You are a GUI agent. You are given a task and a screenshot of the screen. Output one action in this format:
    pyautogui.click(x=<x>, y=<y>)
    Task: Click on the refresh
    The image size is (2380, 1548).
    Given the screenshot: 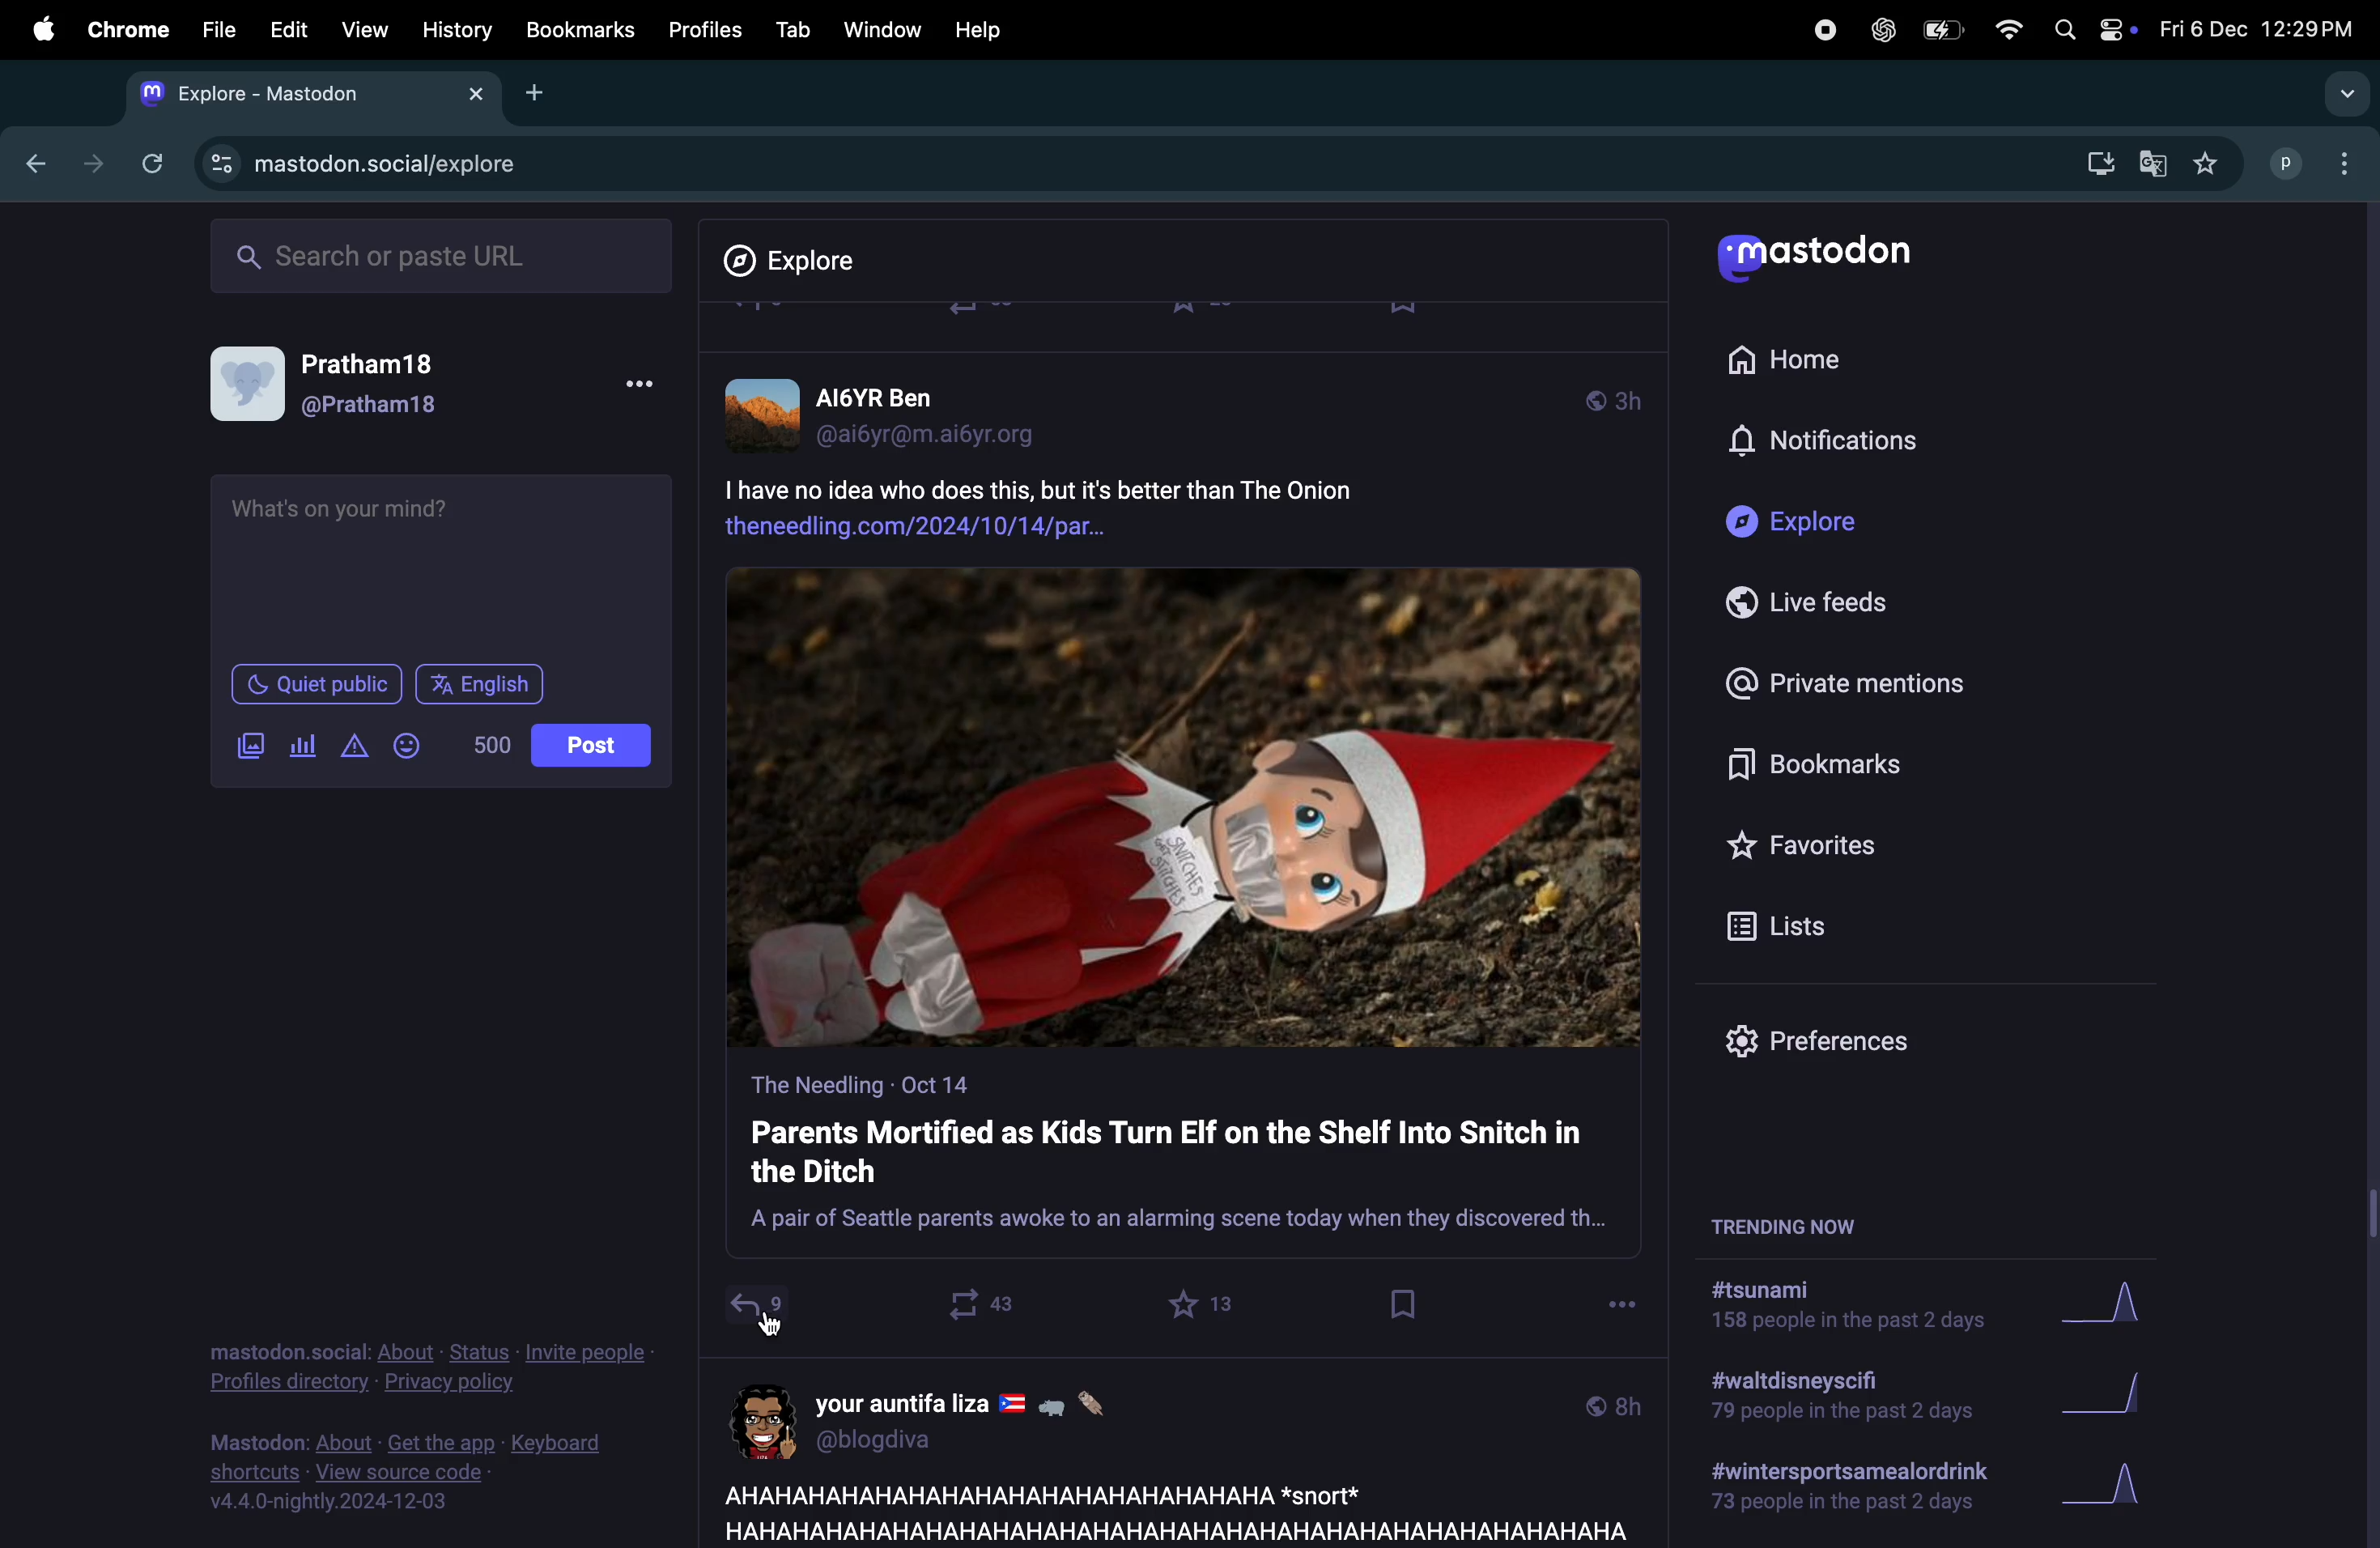 What is the action you would take?
    pyautogui.click(x=148, y=163)
    